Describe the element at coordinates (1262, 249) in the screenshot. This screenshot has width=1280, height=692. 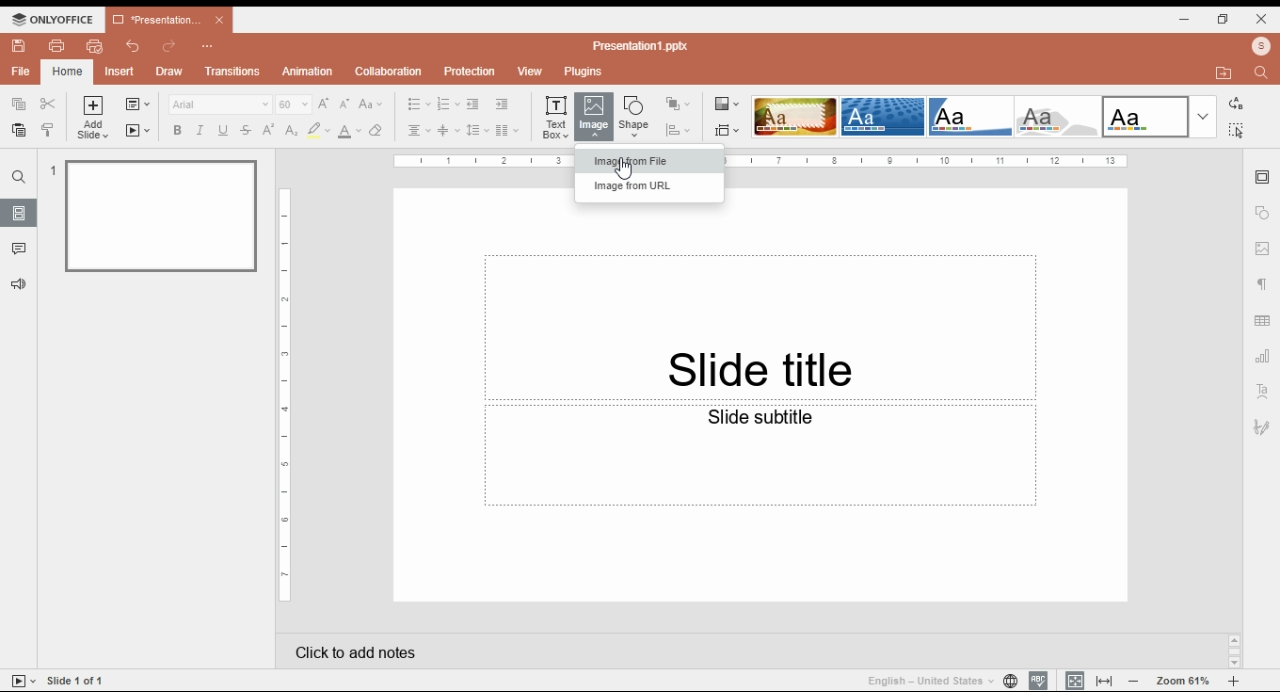
I see `image settings` at that location.